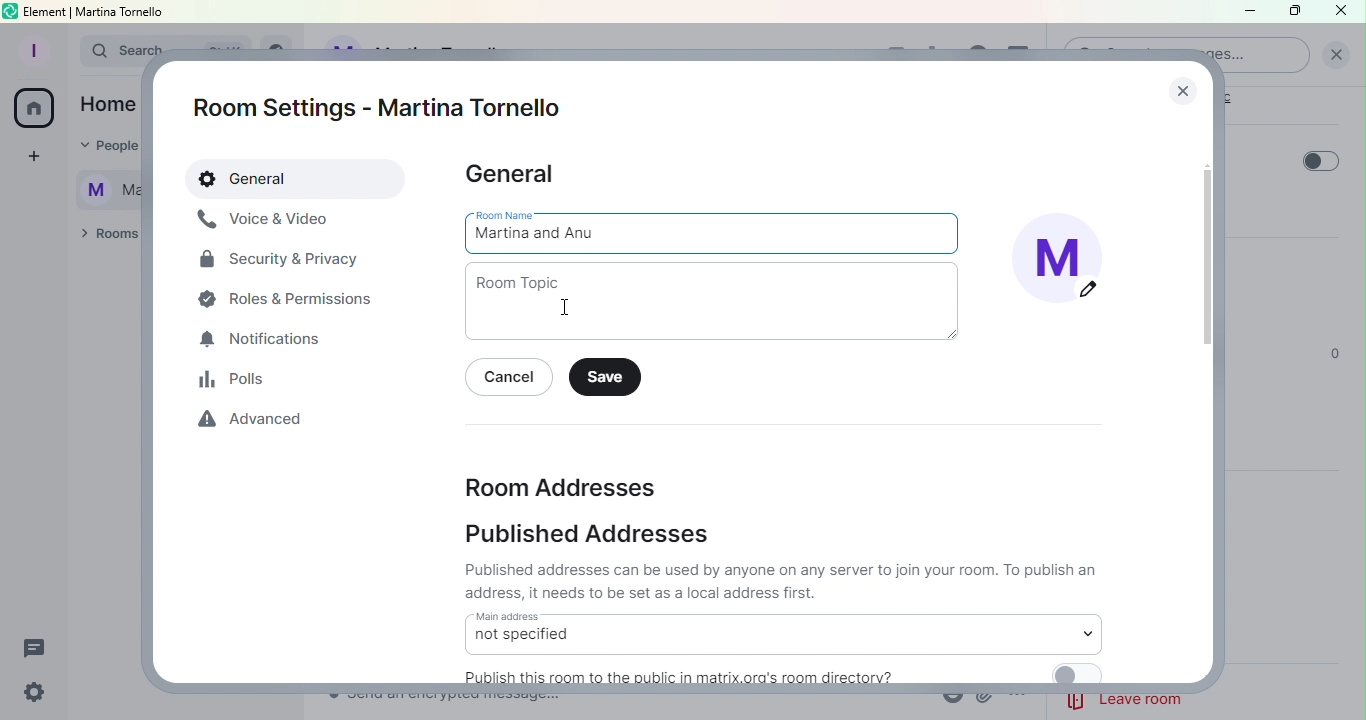 The image size is (1366, 720). What do you see at coordinates (1247, 13) in the screenshot?
I see `Minimize` at bounding box center [1247, 13].